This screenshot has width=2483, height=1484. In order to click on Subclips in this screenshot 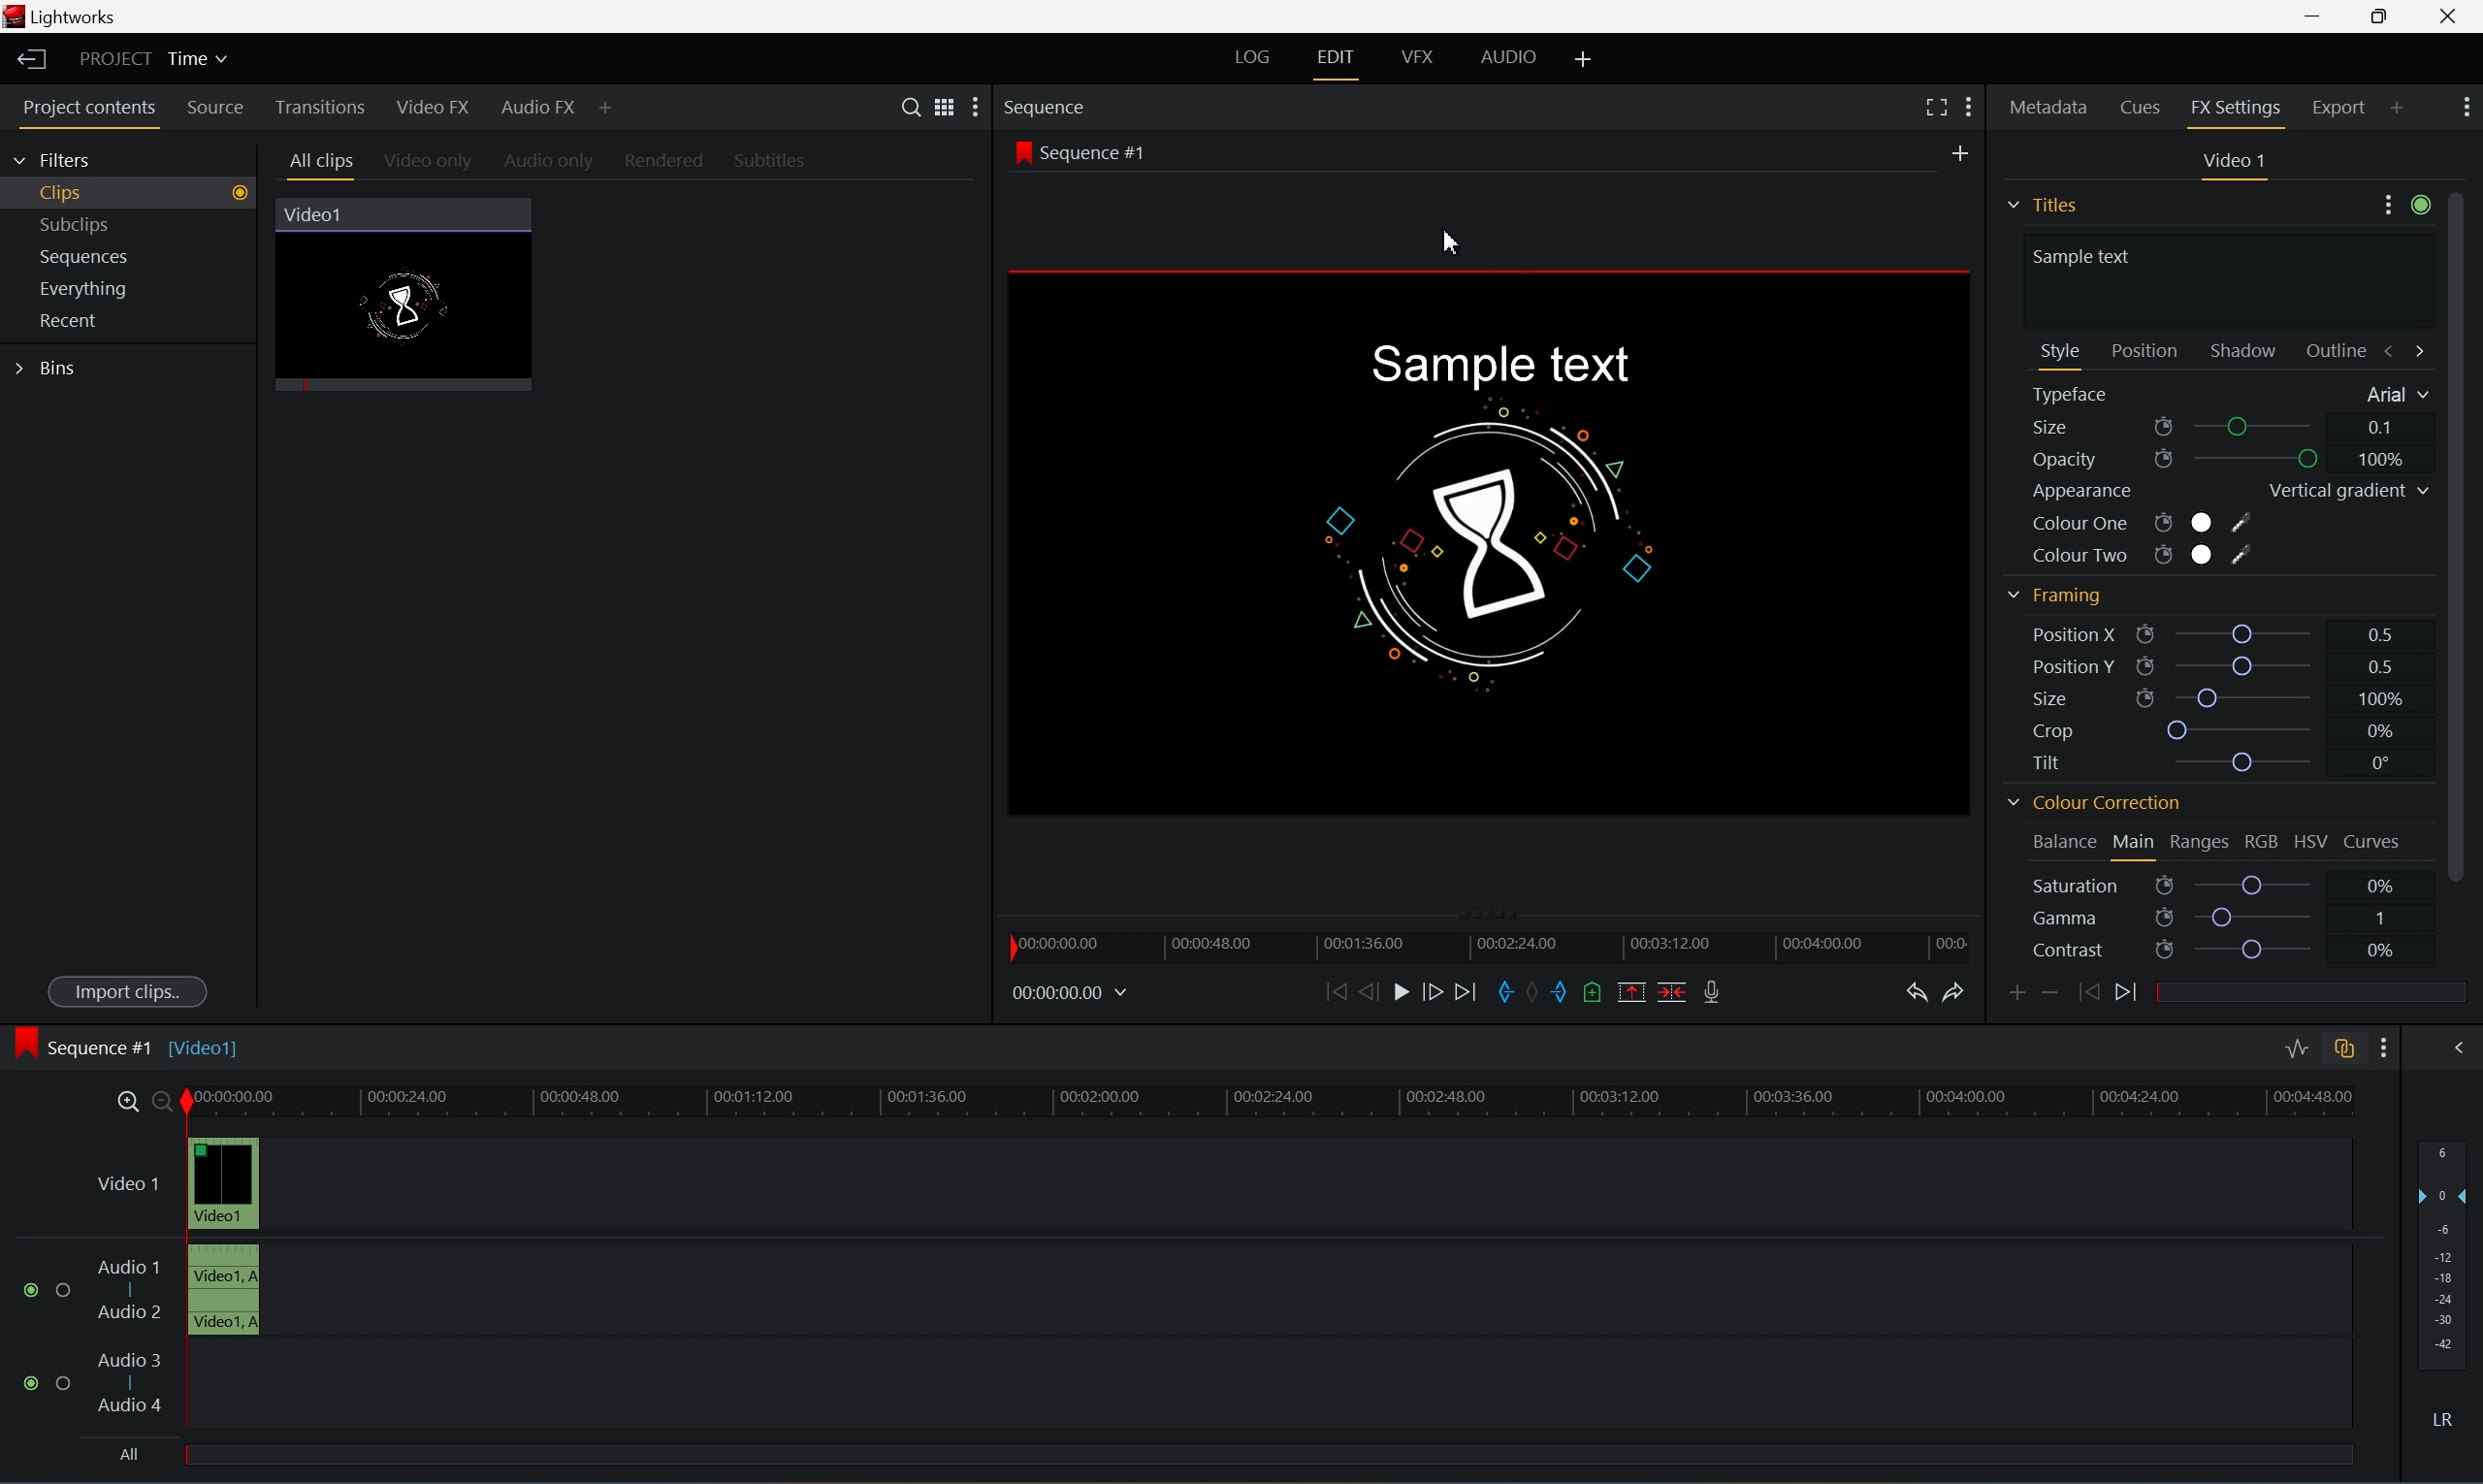, I will do `click(79, 221)`.